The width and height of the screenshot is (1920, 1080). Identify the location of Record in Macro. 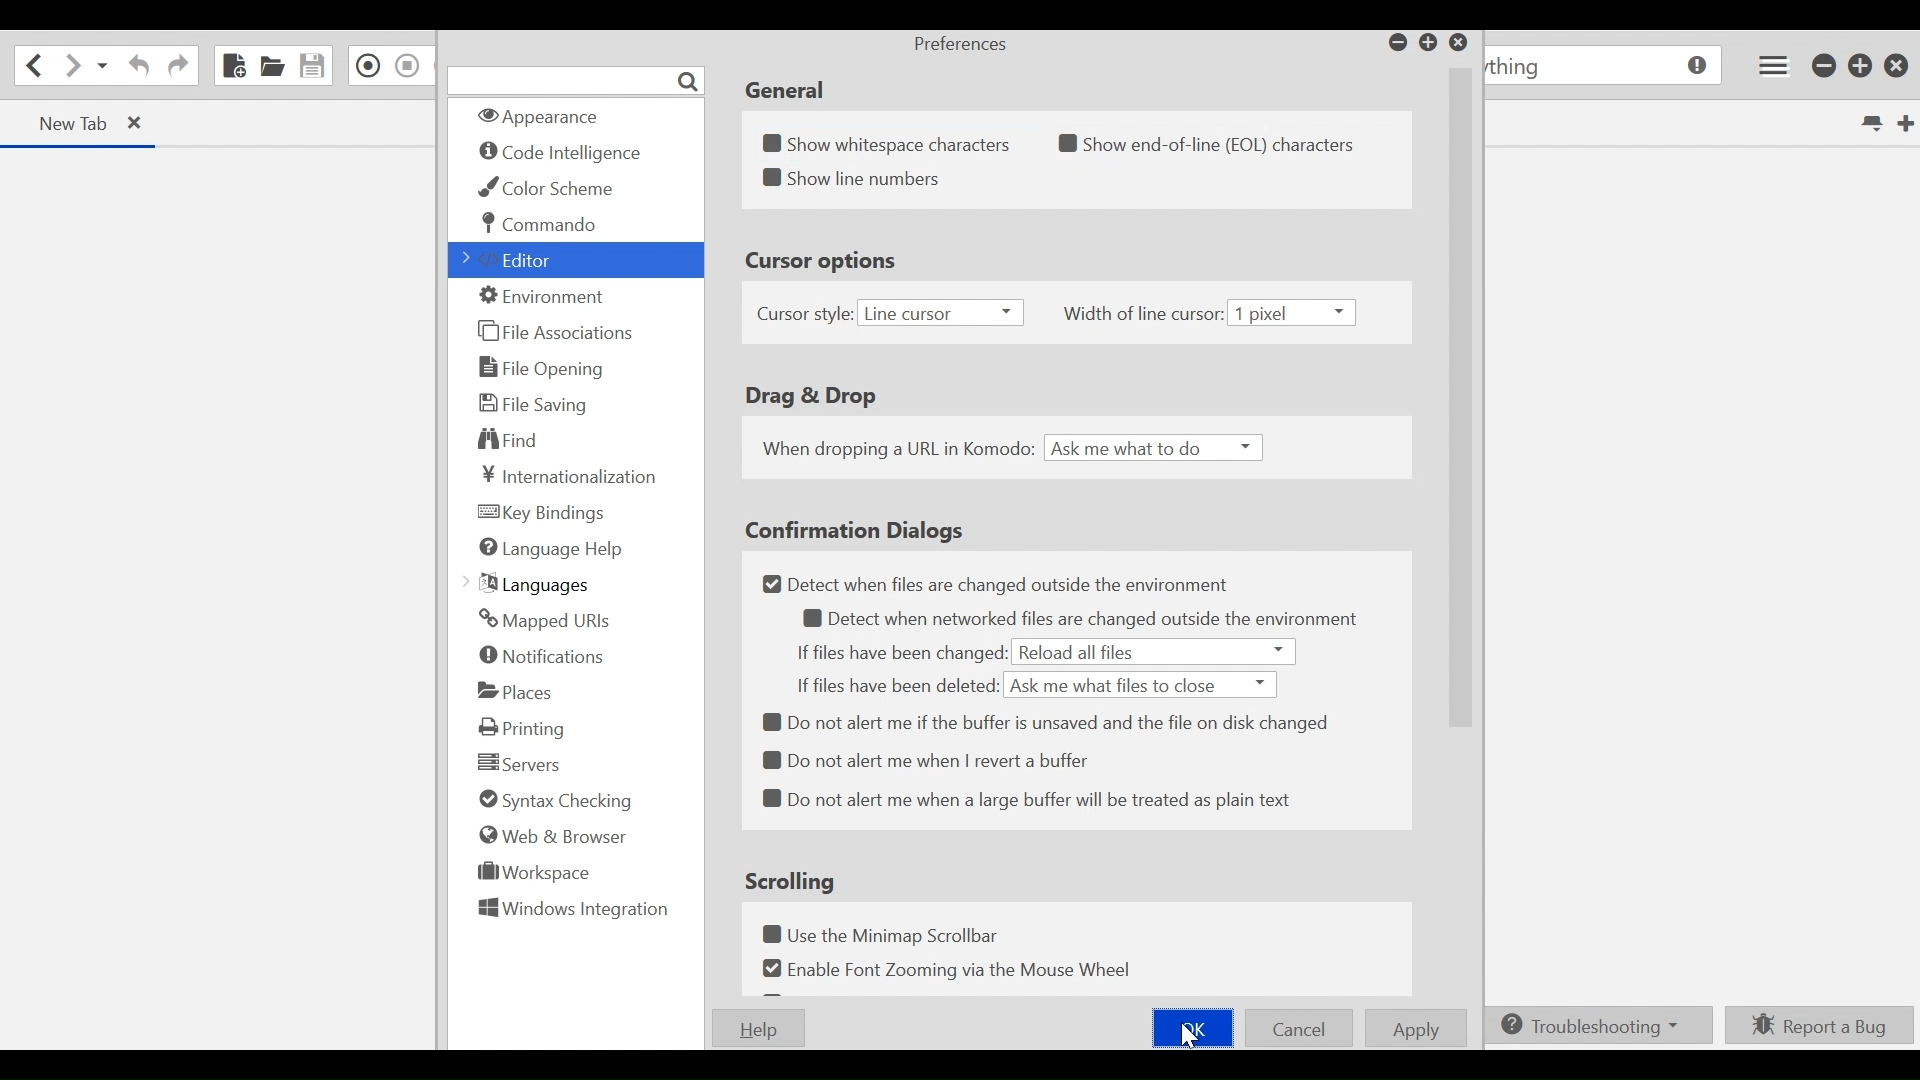
(365, 66).